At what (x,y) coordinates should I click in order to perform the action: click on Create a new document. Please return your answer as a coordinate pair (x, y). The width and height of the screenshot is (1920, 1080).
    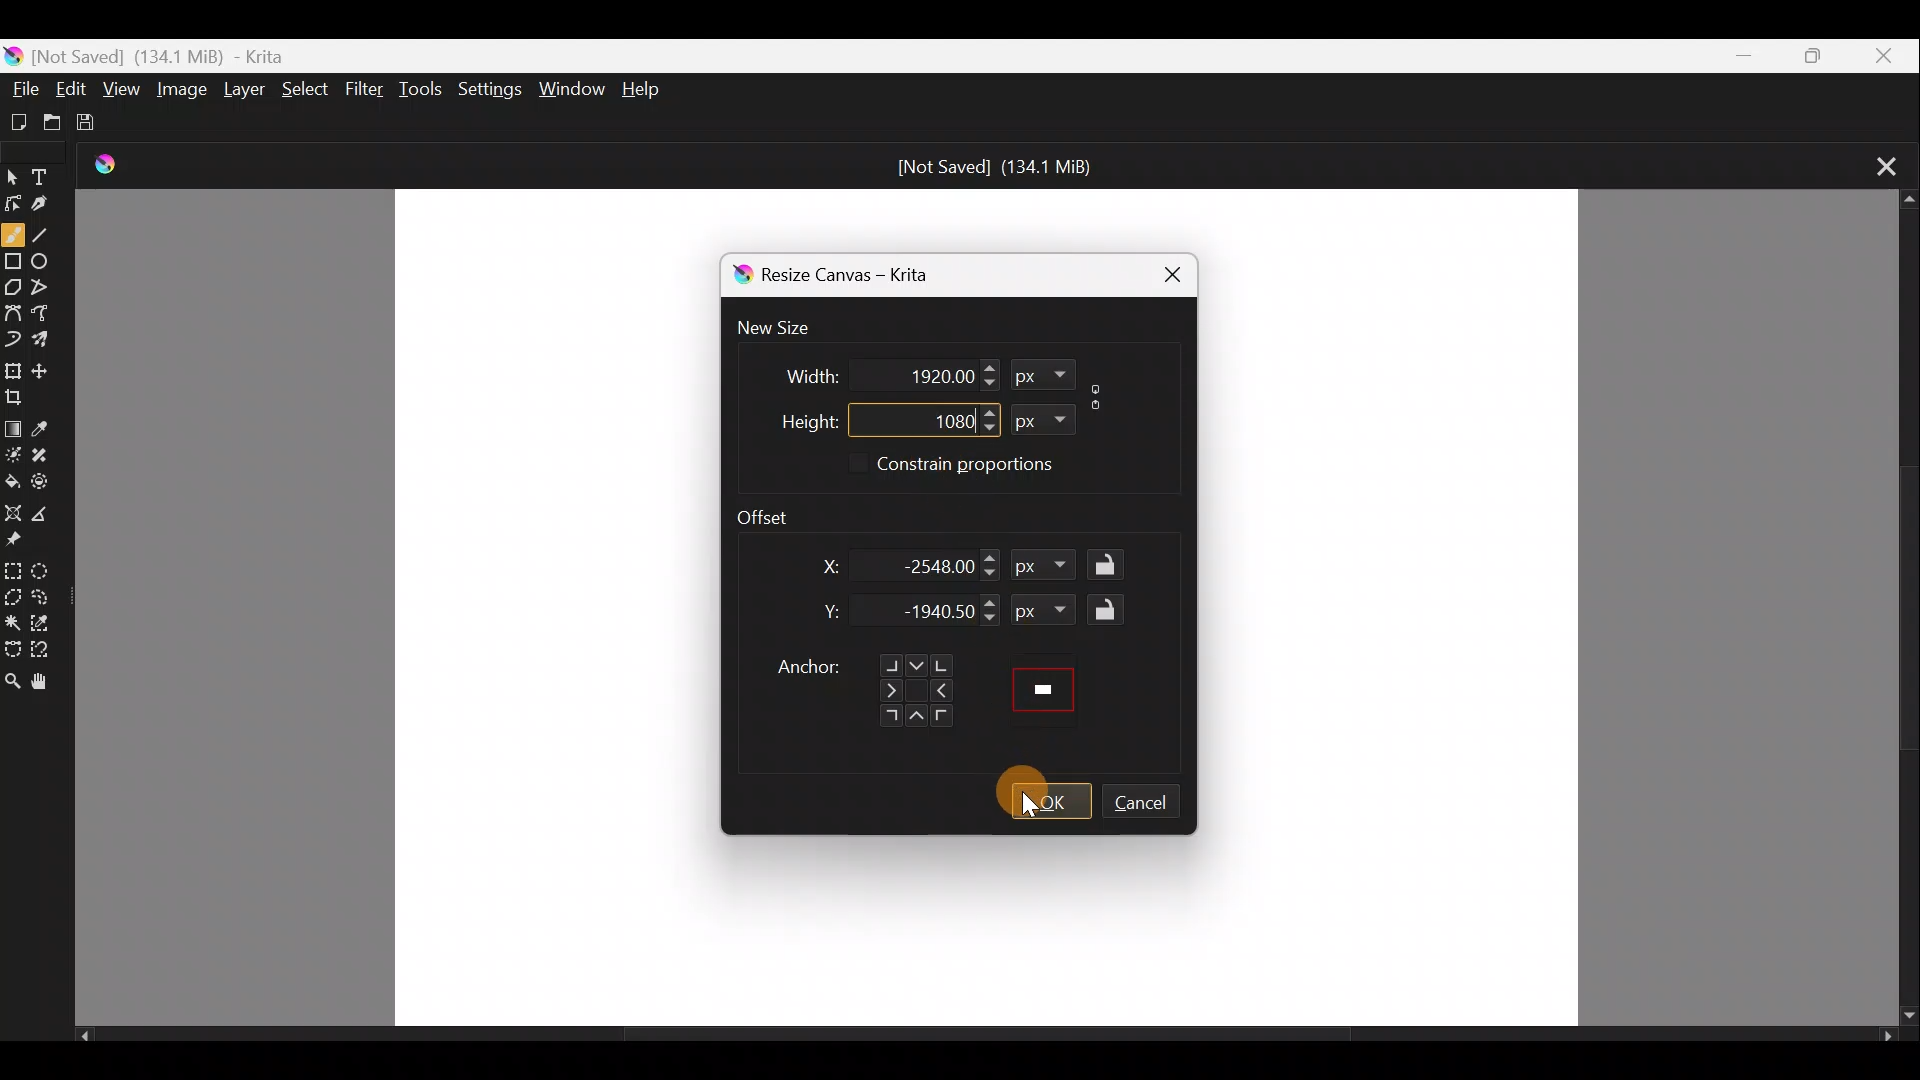
    Looking at the image, I should click on (20, 121).